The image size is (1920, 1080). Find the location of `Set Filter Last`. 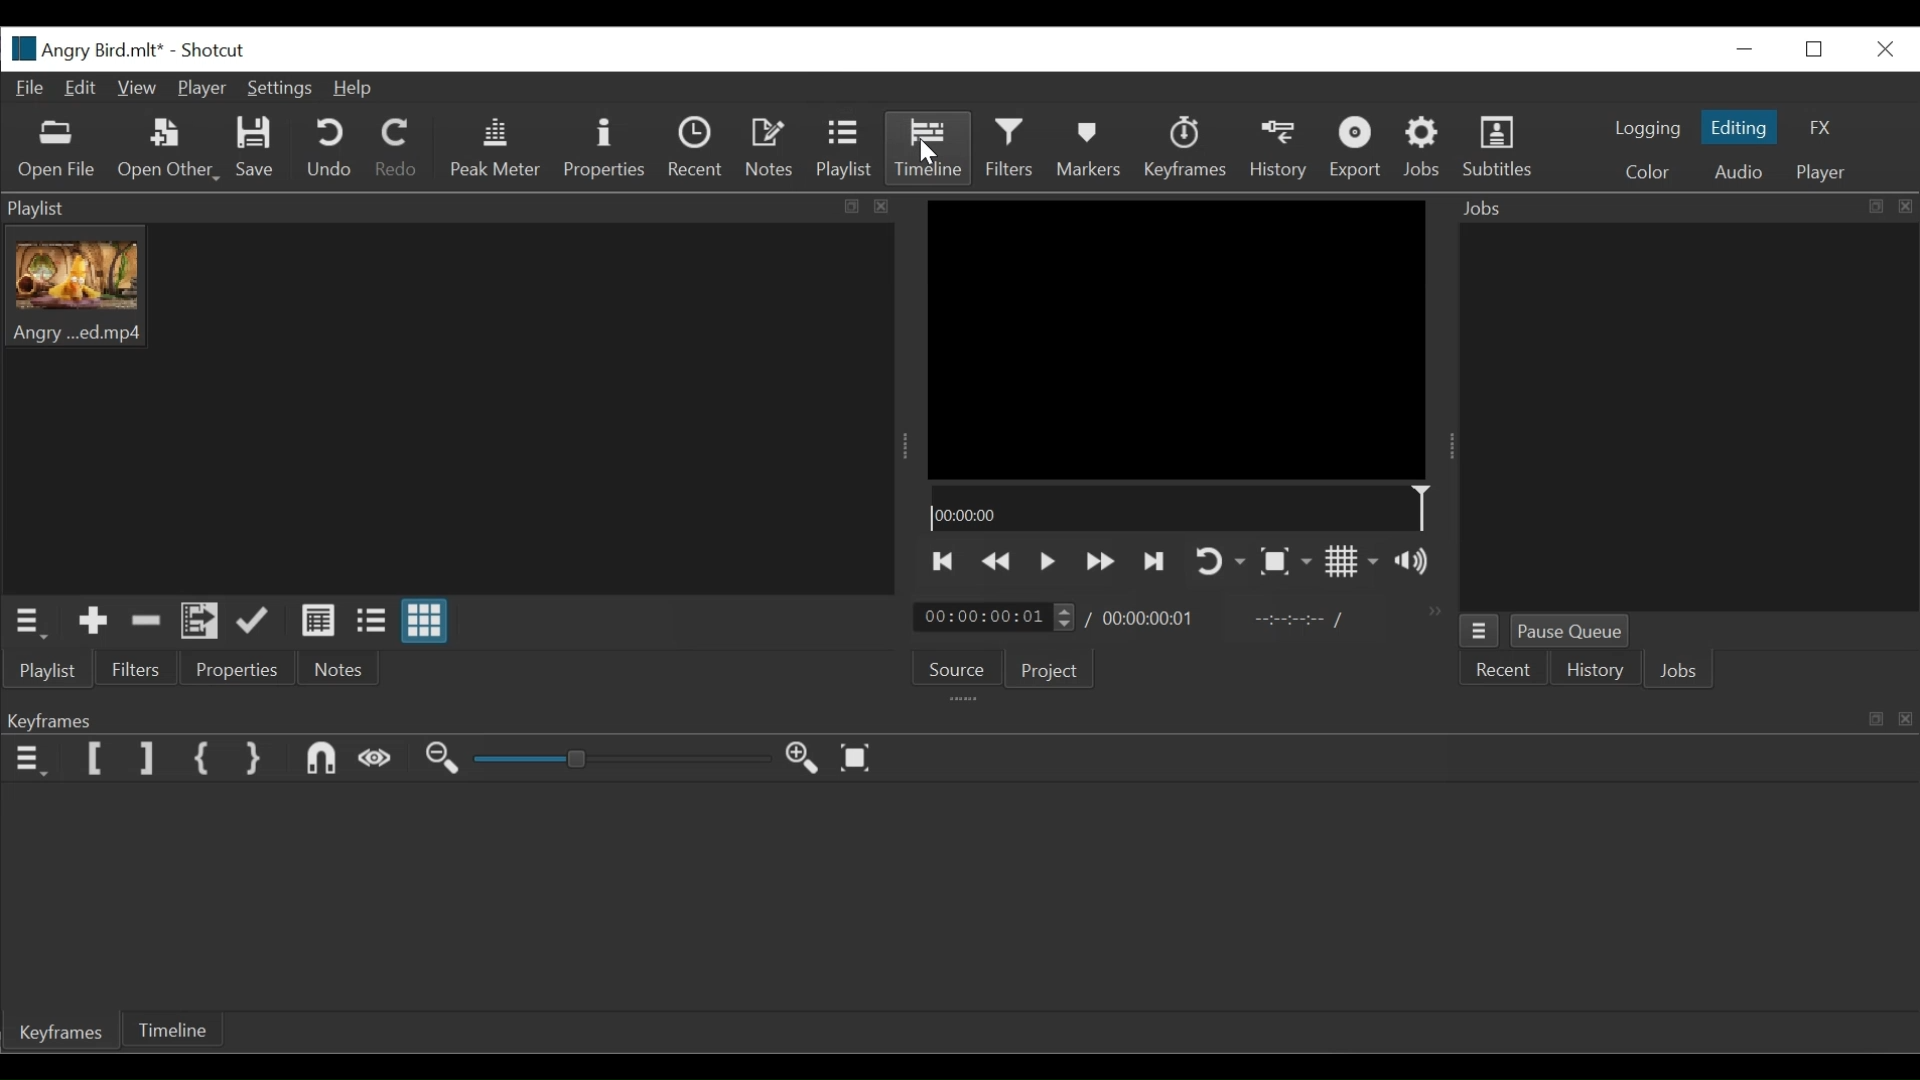

Set Filter Last is located at coordinates (147, 757).